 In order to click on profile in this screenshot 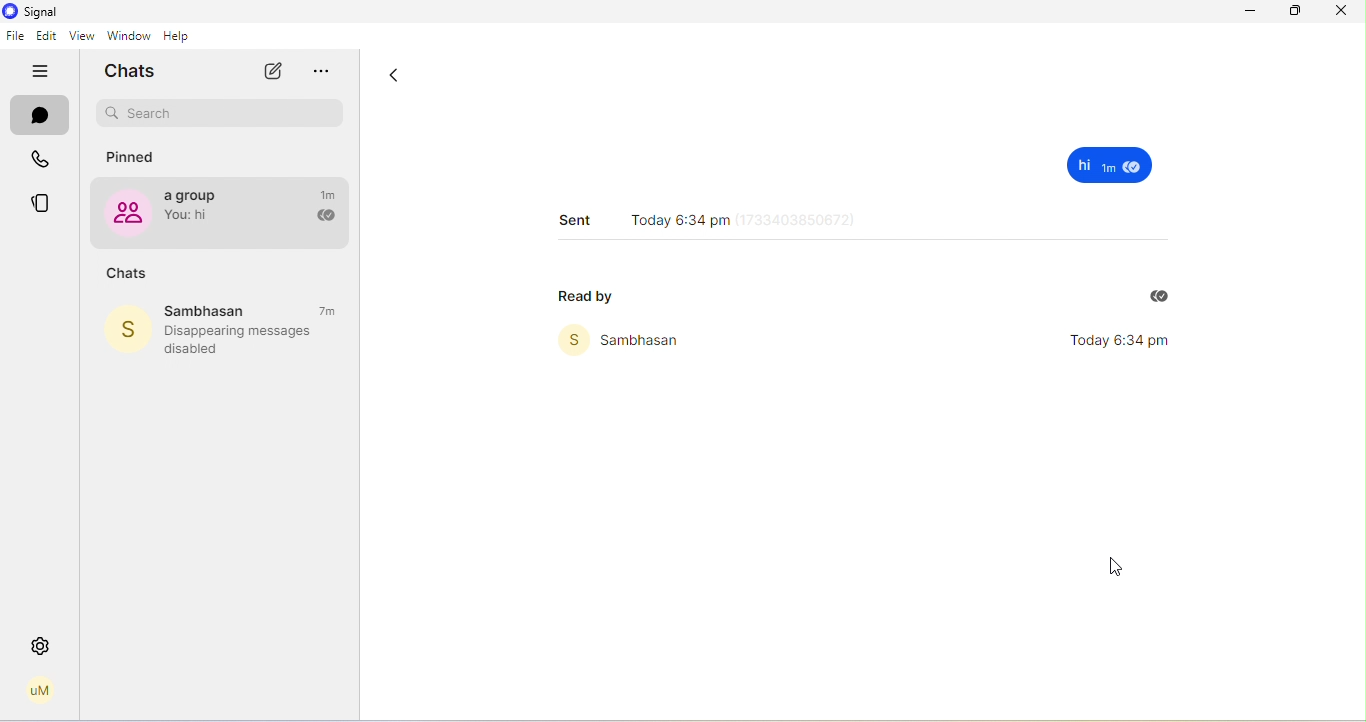, I will do `click(40, 691)`.